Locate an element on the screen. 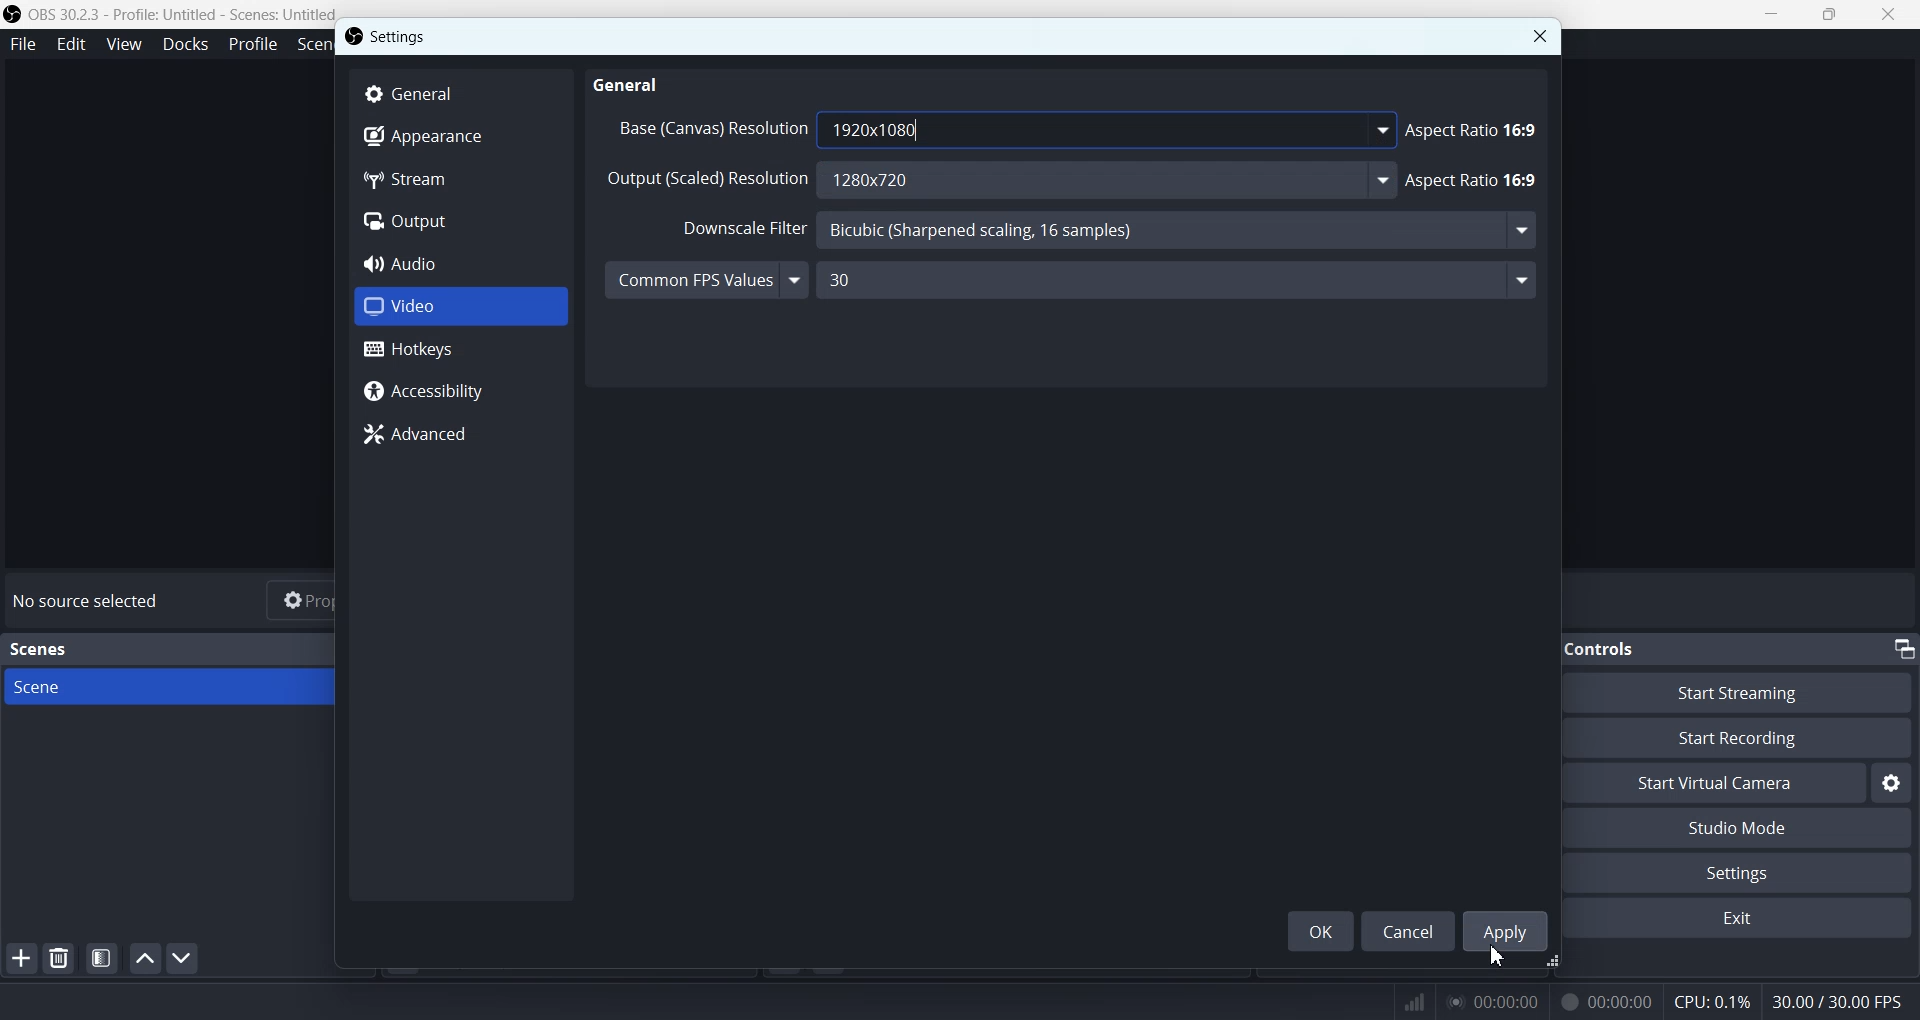  Output(Scaled) resolution is located at coordinates (707, 184).